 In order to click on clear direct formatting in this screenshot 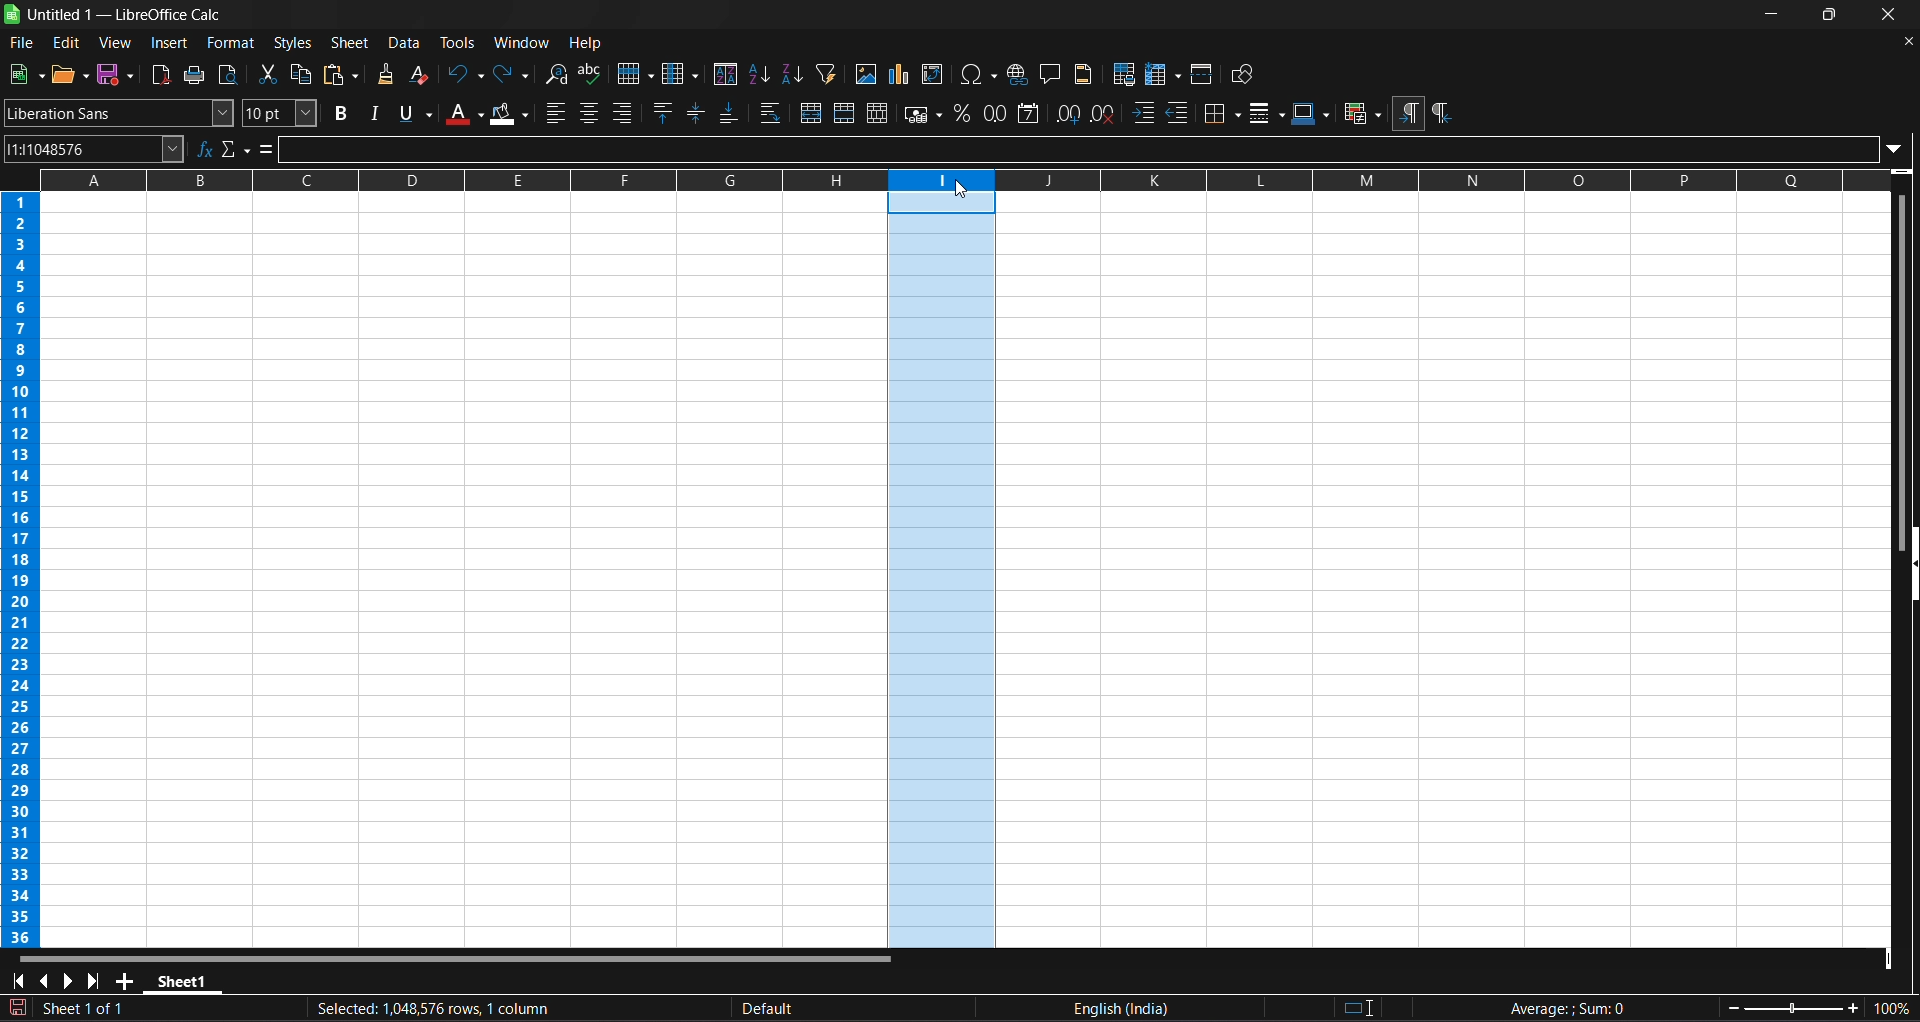, I will do `click(421, 73)`.